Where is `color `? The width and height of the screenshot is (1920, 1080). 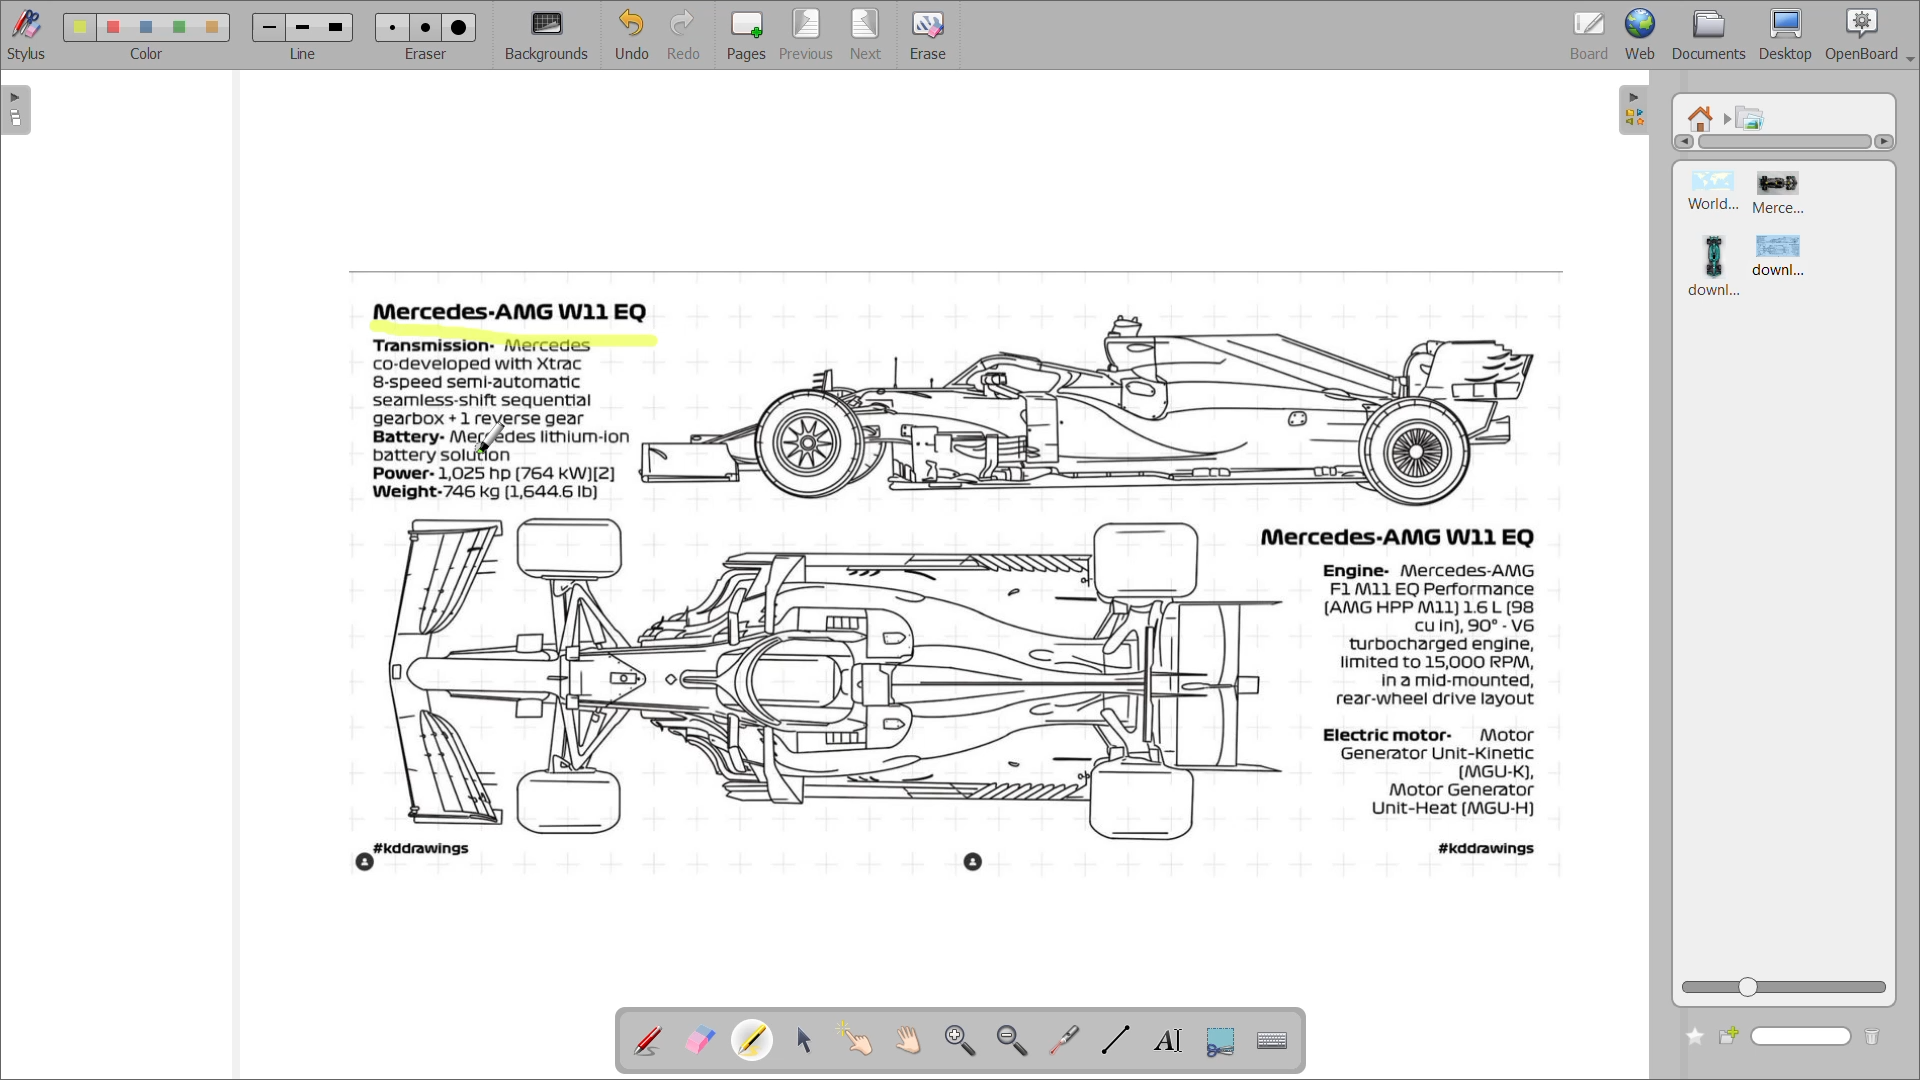
color  is located at coordinates (145, 55).